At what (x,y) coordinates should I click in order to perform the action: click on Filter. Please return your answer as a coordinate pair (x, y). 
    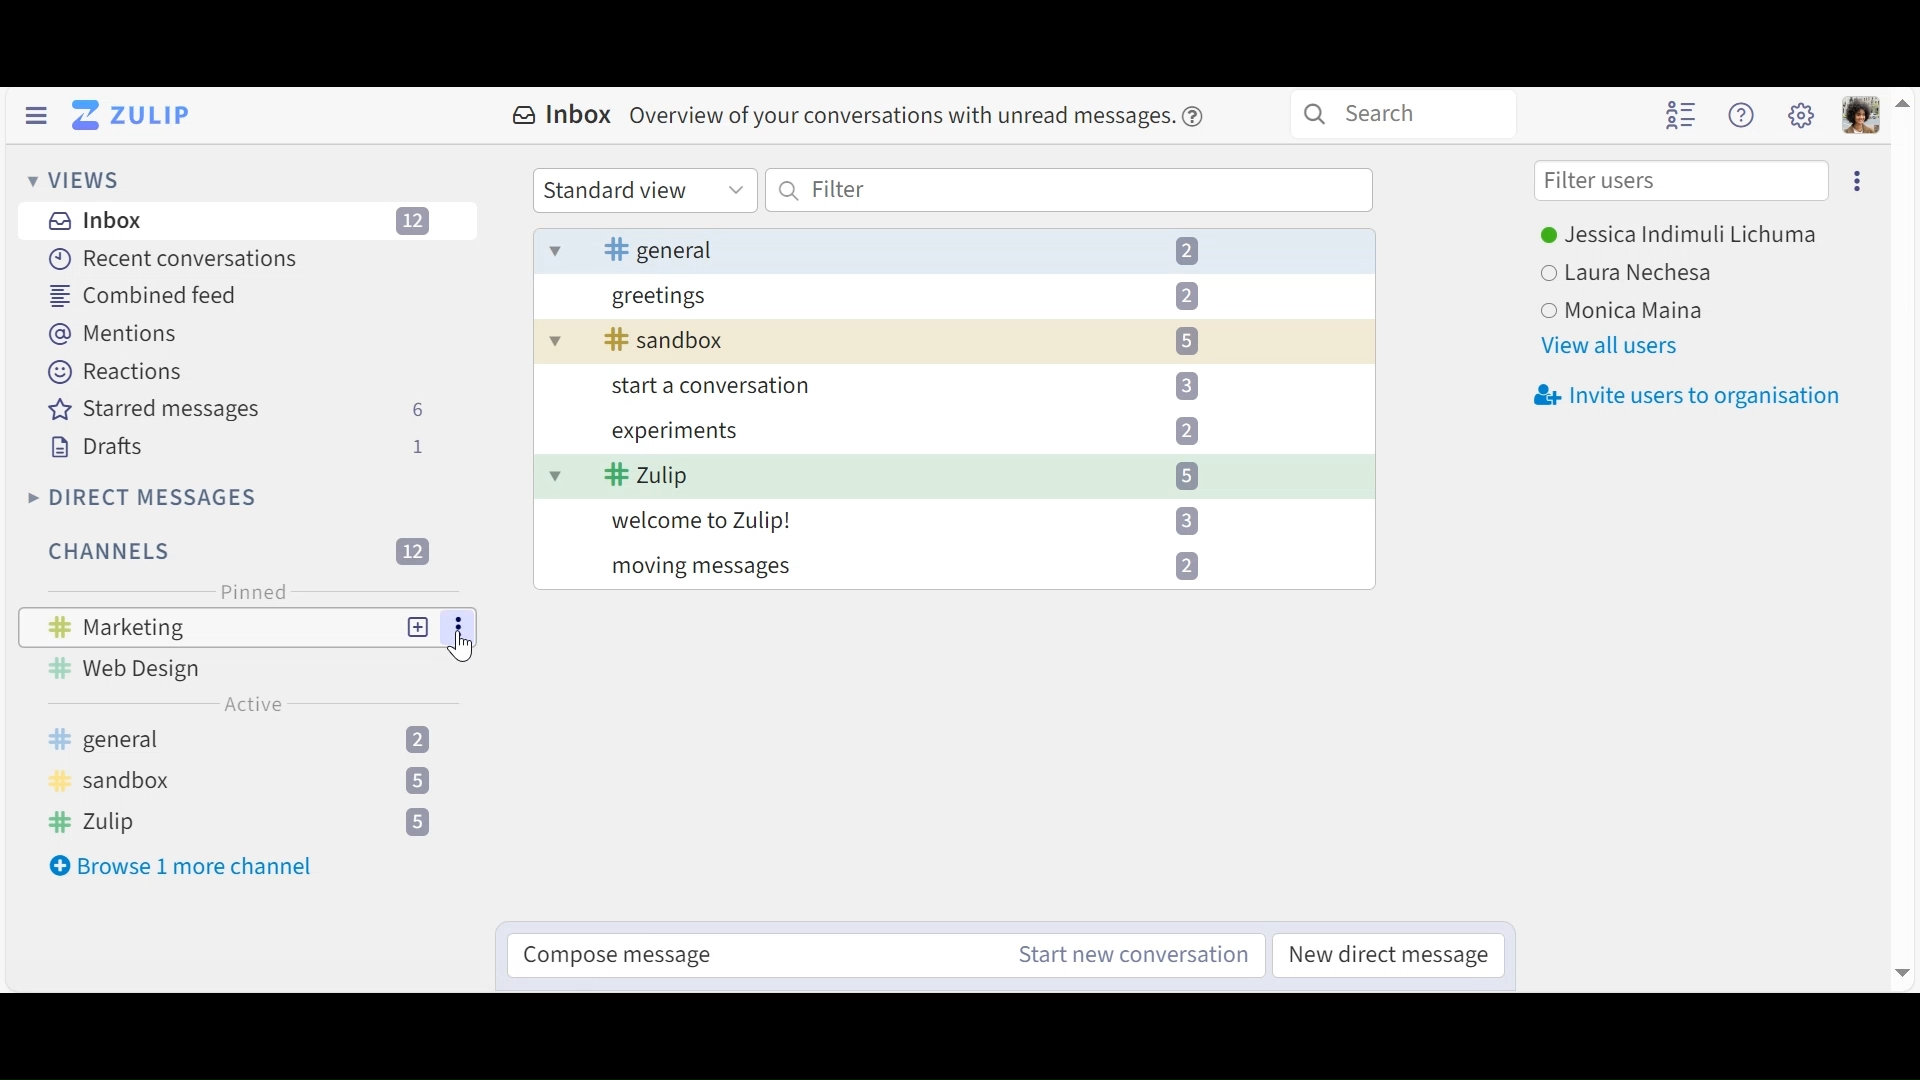
    Looking at the image, I should click on (1070, 190).